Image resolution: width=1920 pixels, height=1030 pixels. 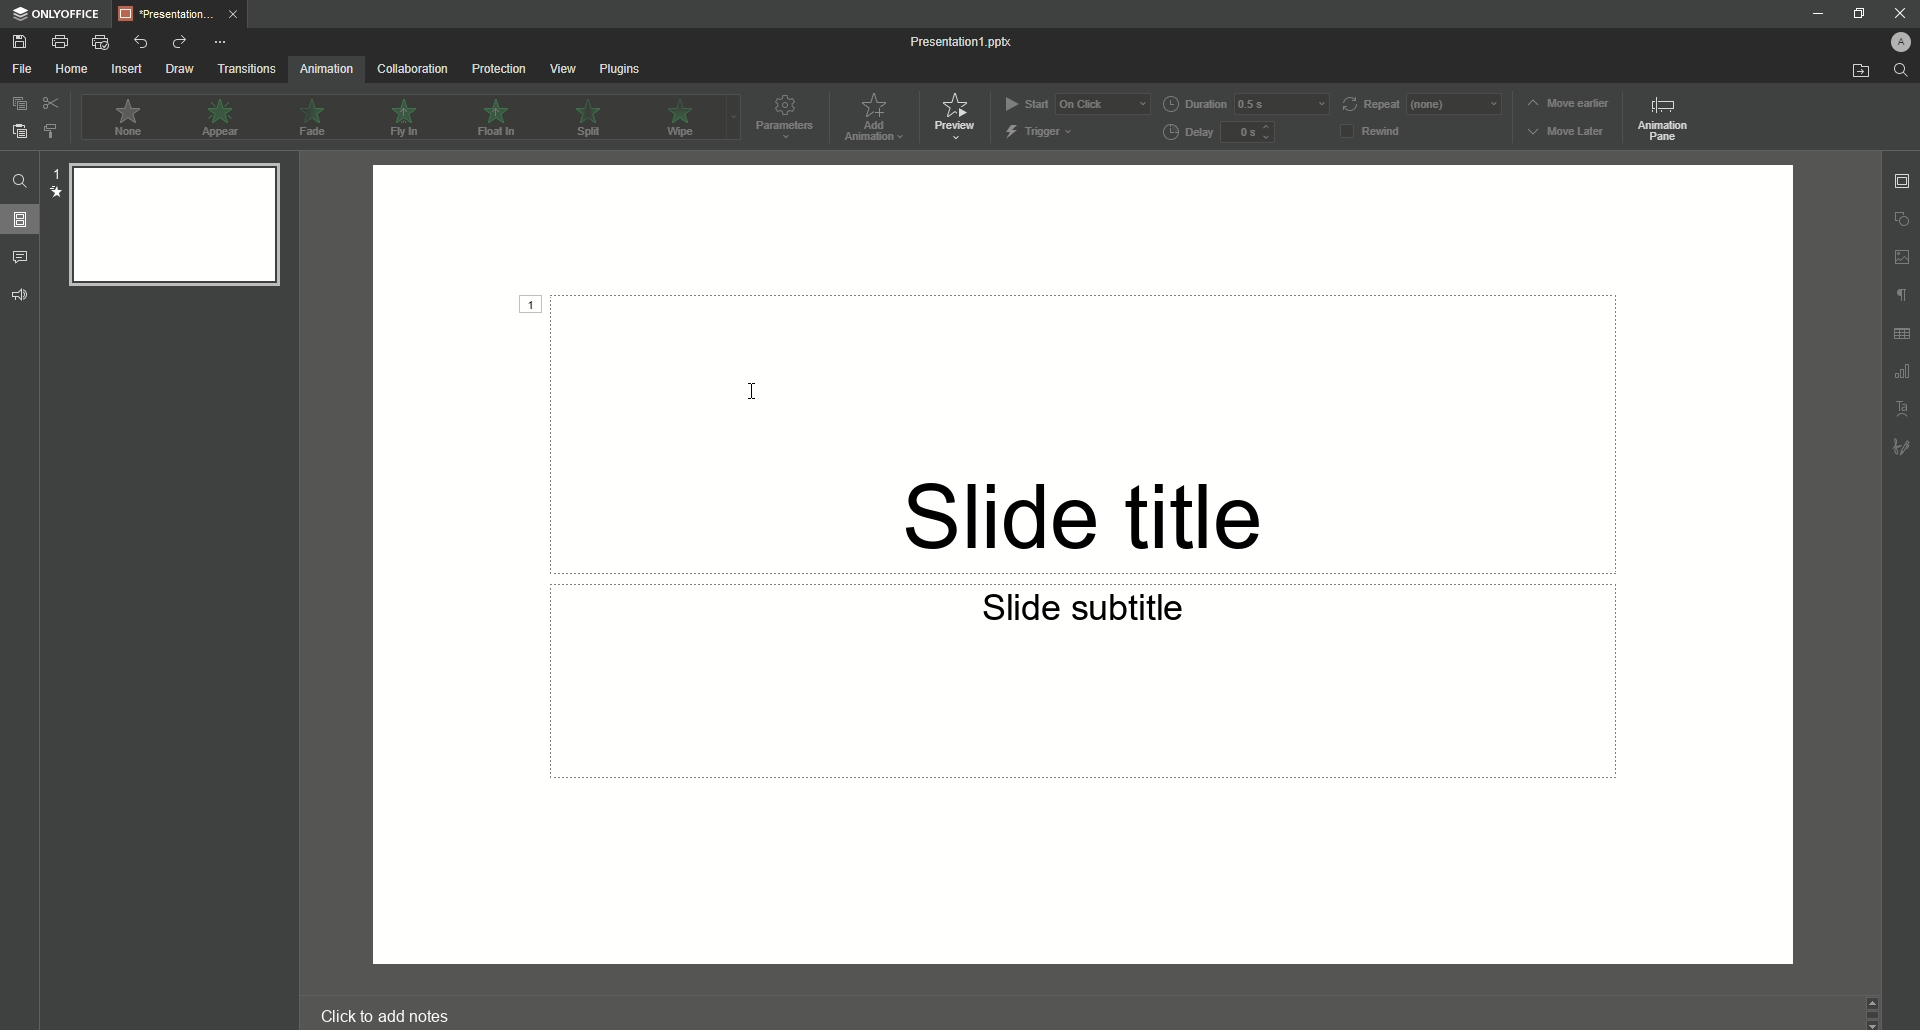 What do you see at coordinates (72, 70) in the screenshot?
I see `Home` at bounding box center [72, 70].